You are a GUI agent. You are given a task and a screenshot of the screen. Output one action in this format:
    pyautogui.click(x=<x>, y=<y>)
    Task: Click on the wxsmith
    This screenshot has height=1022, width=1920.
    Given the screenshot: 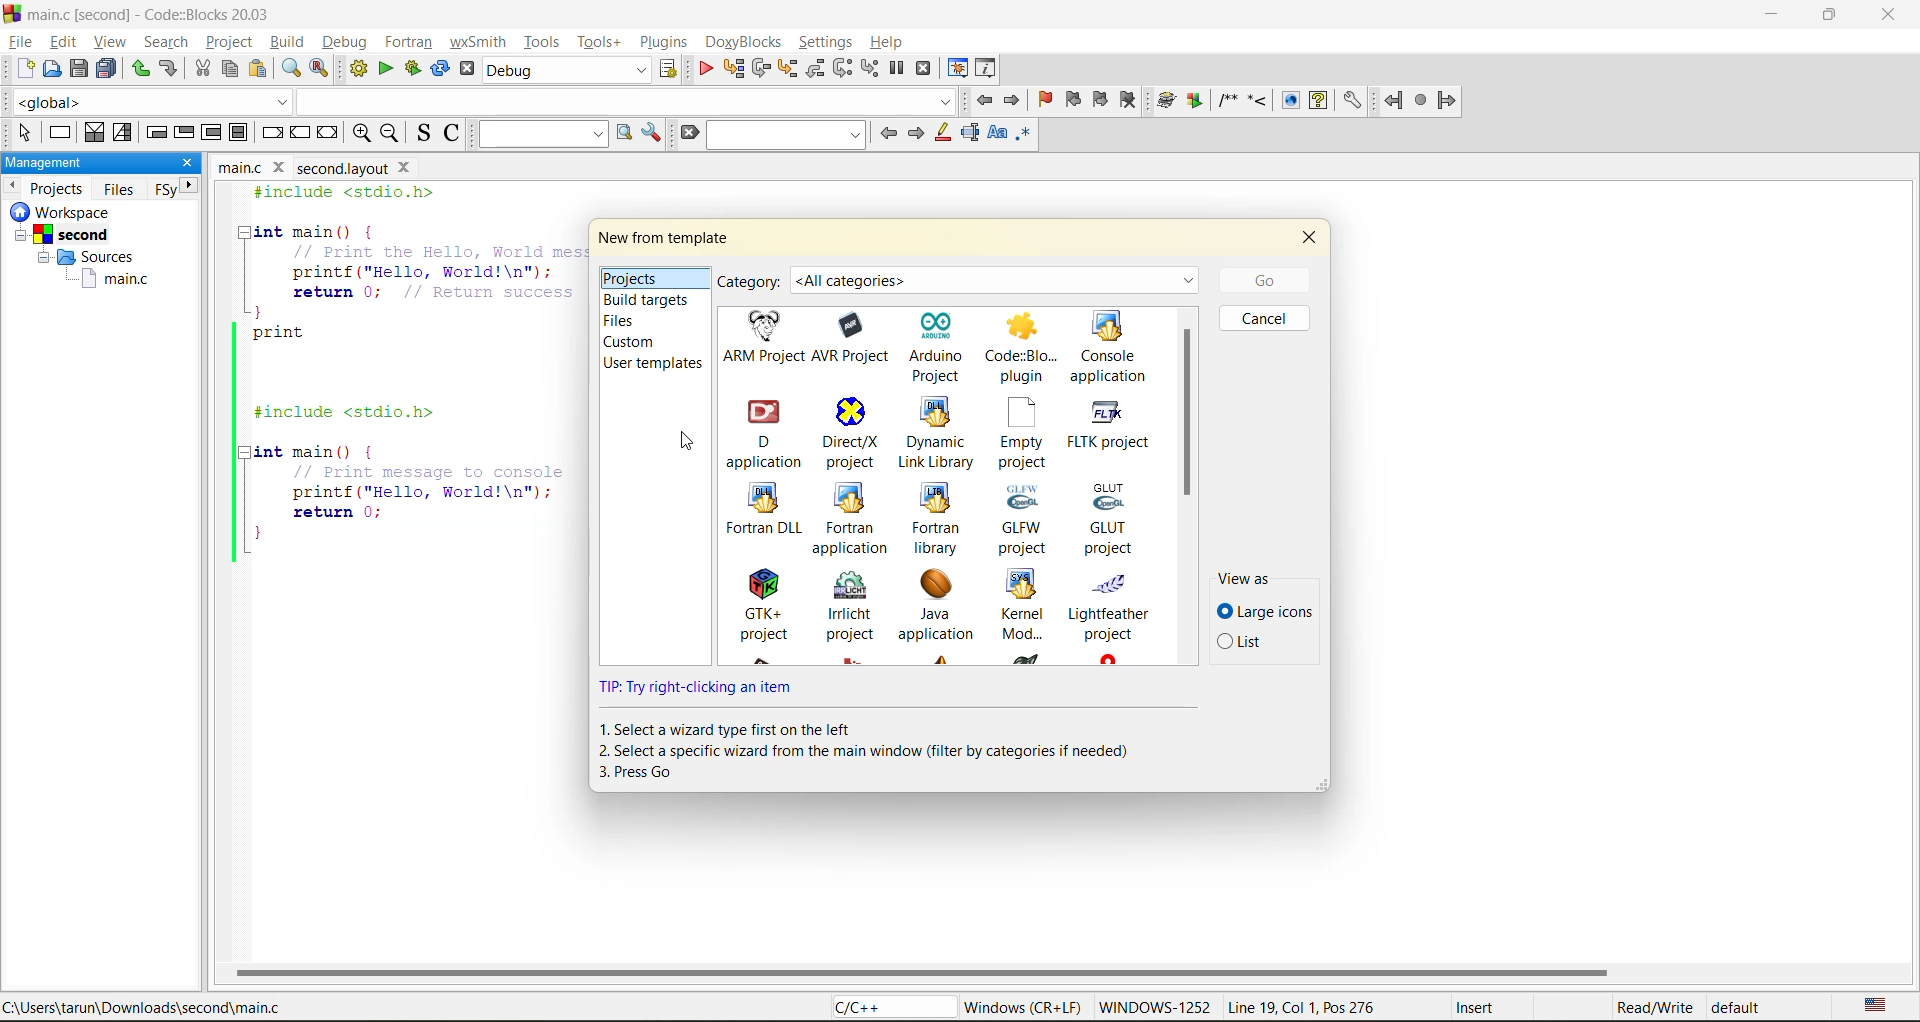 What is the action you would take?
    pyautogui.click(x=484, y=44)
    